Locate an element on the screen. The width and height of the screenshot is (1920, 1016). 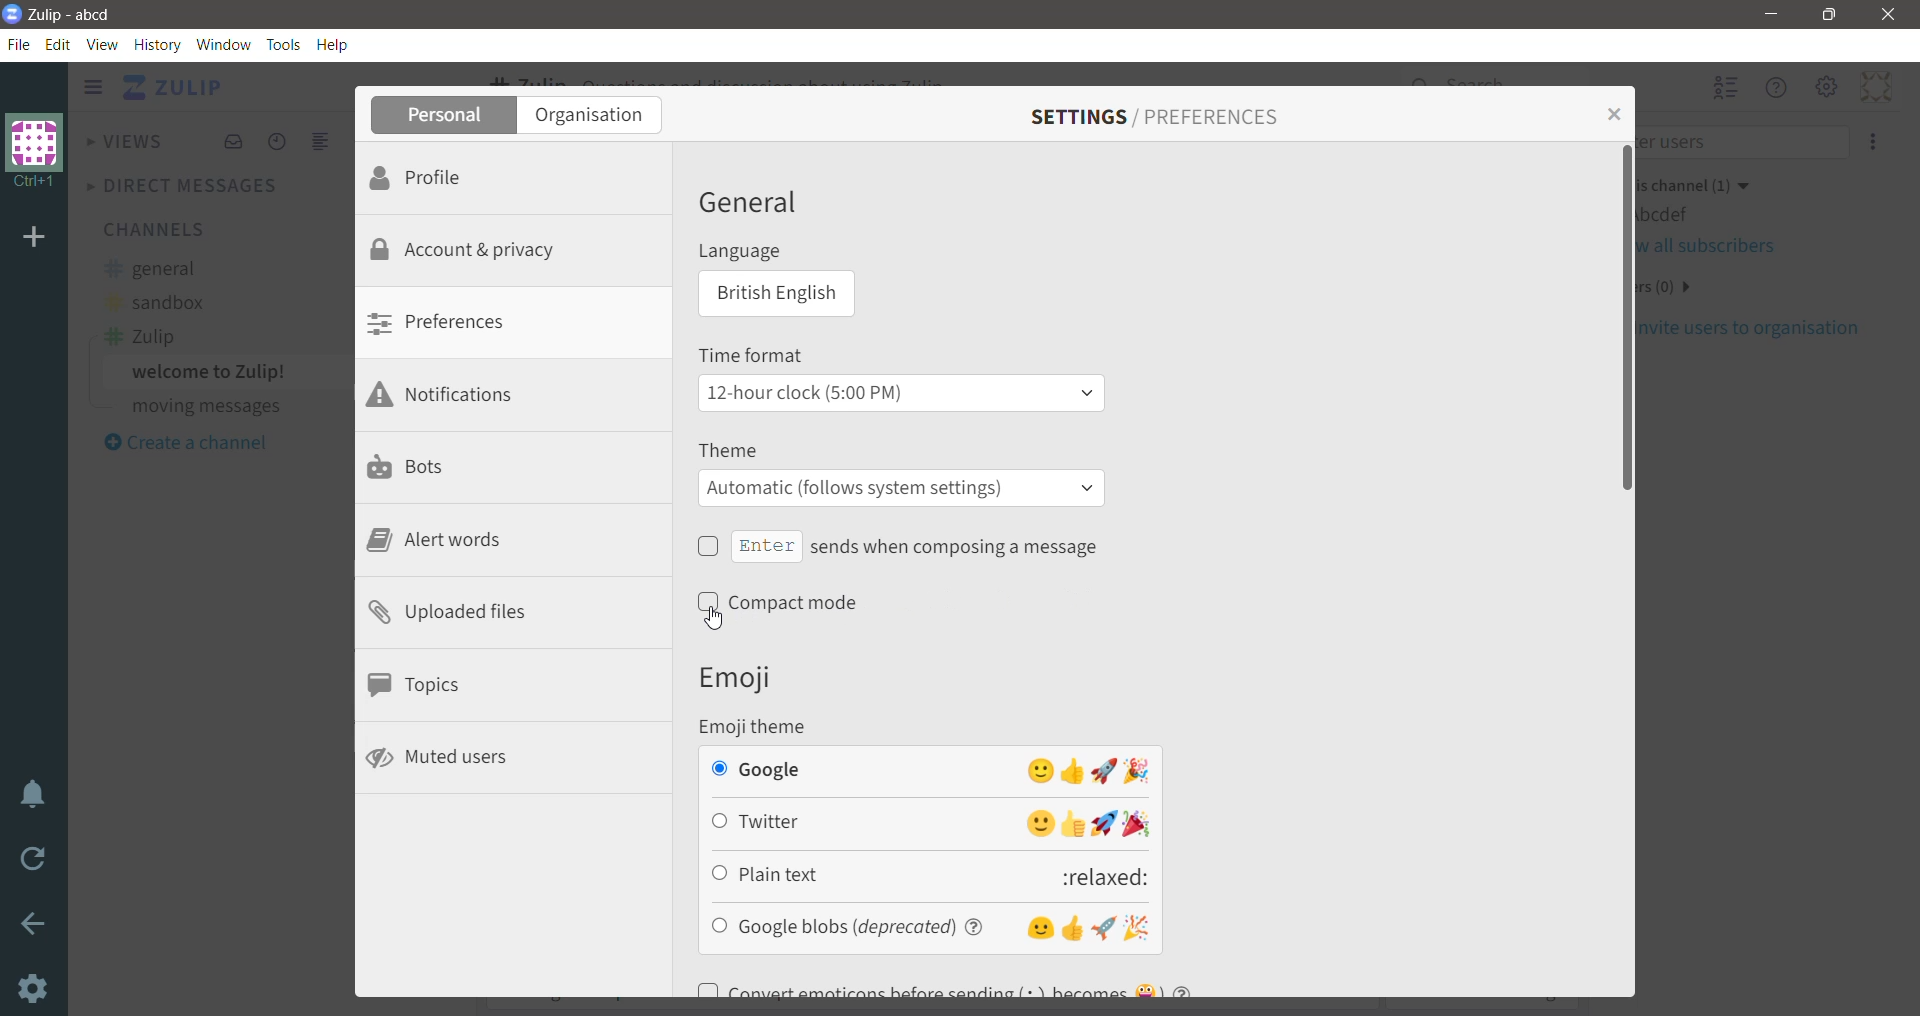
general is located at coordinates (152, 269).